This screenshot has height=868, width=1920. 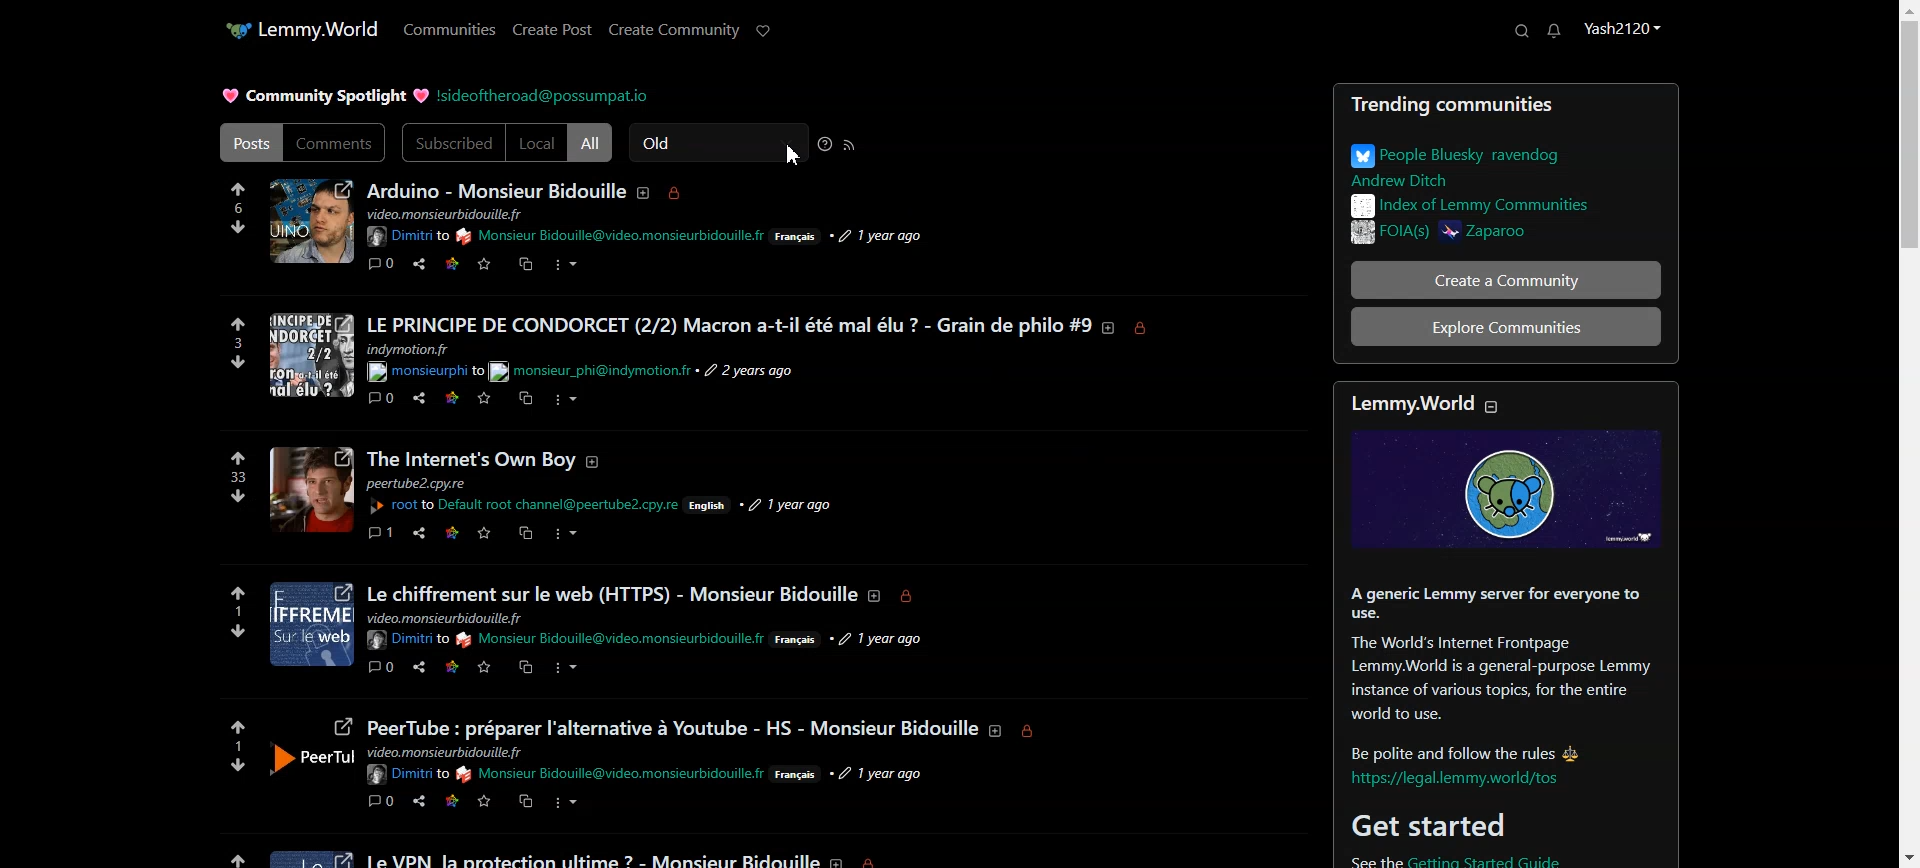 What do you see at coordinates (426, 372) in the screenshot?
I see `monsieurphi to [I monsieur_phi@indymotion.fr` at bounding box center [426, 372].